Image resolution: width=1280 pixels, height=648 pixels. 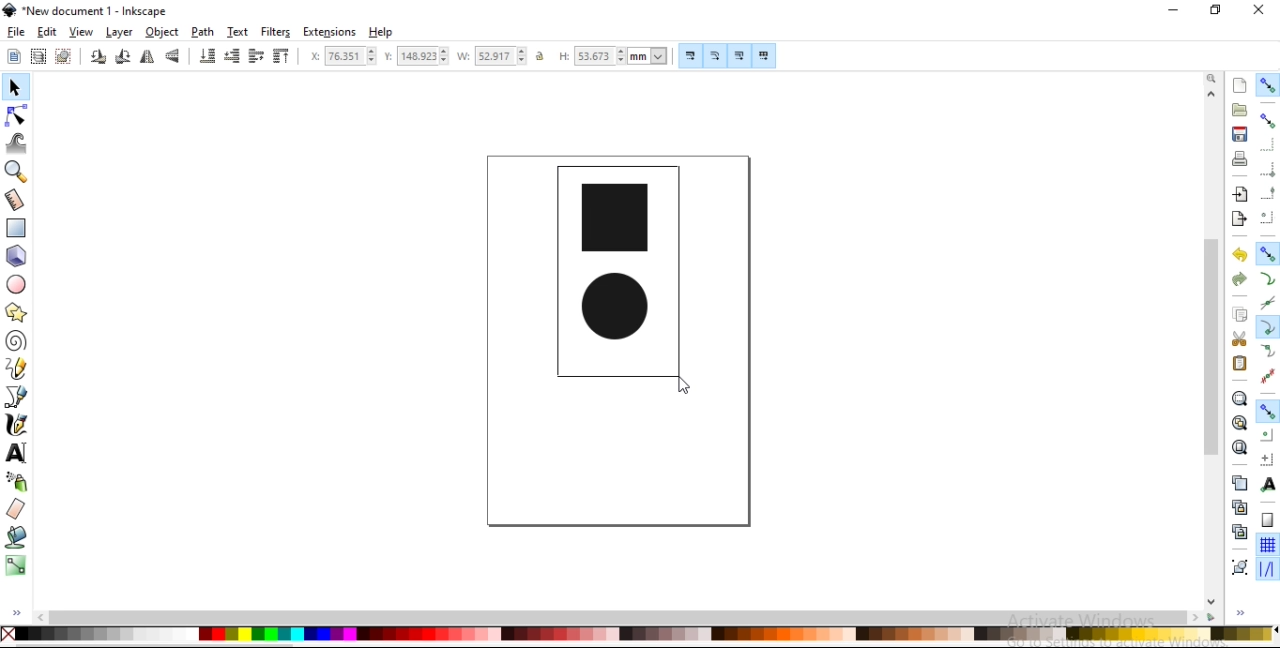 I want to click on snap guide, so click(x=1266, y=569).